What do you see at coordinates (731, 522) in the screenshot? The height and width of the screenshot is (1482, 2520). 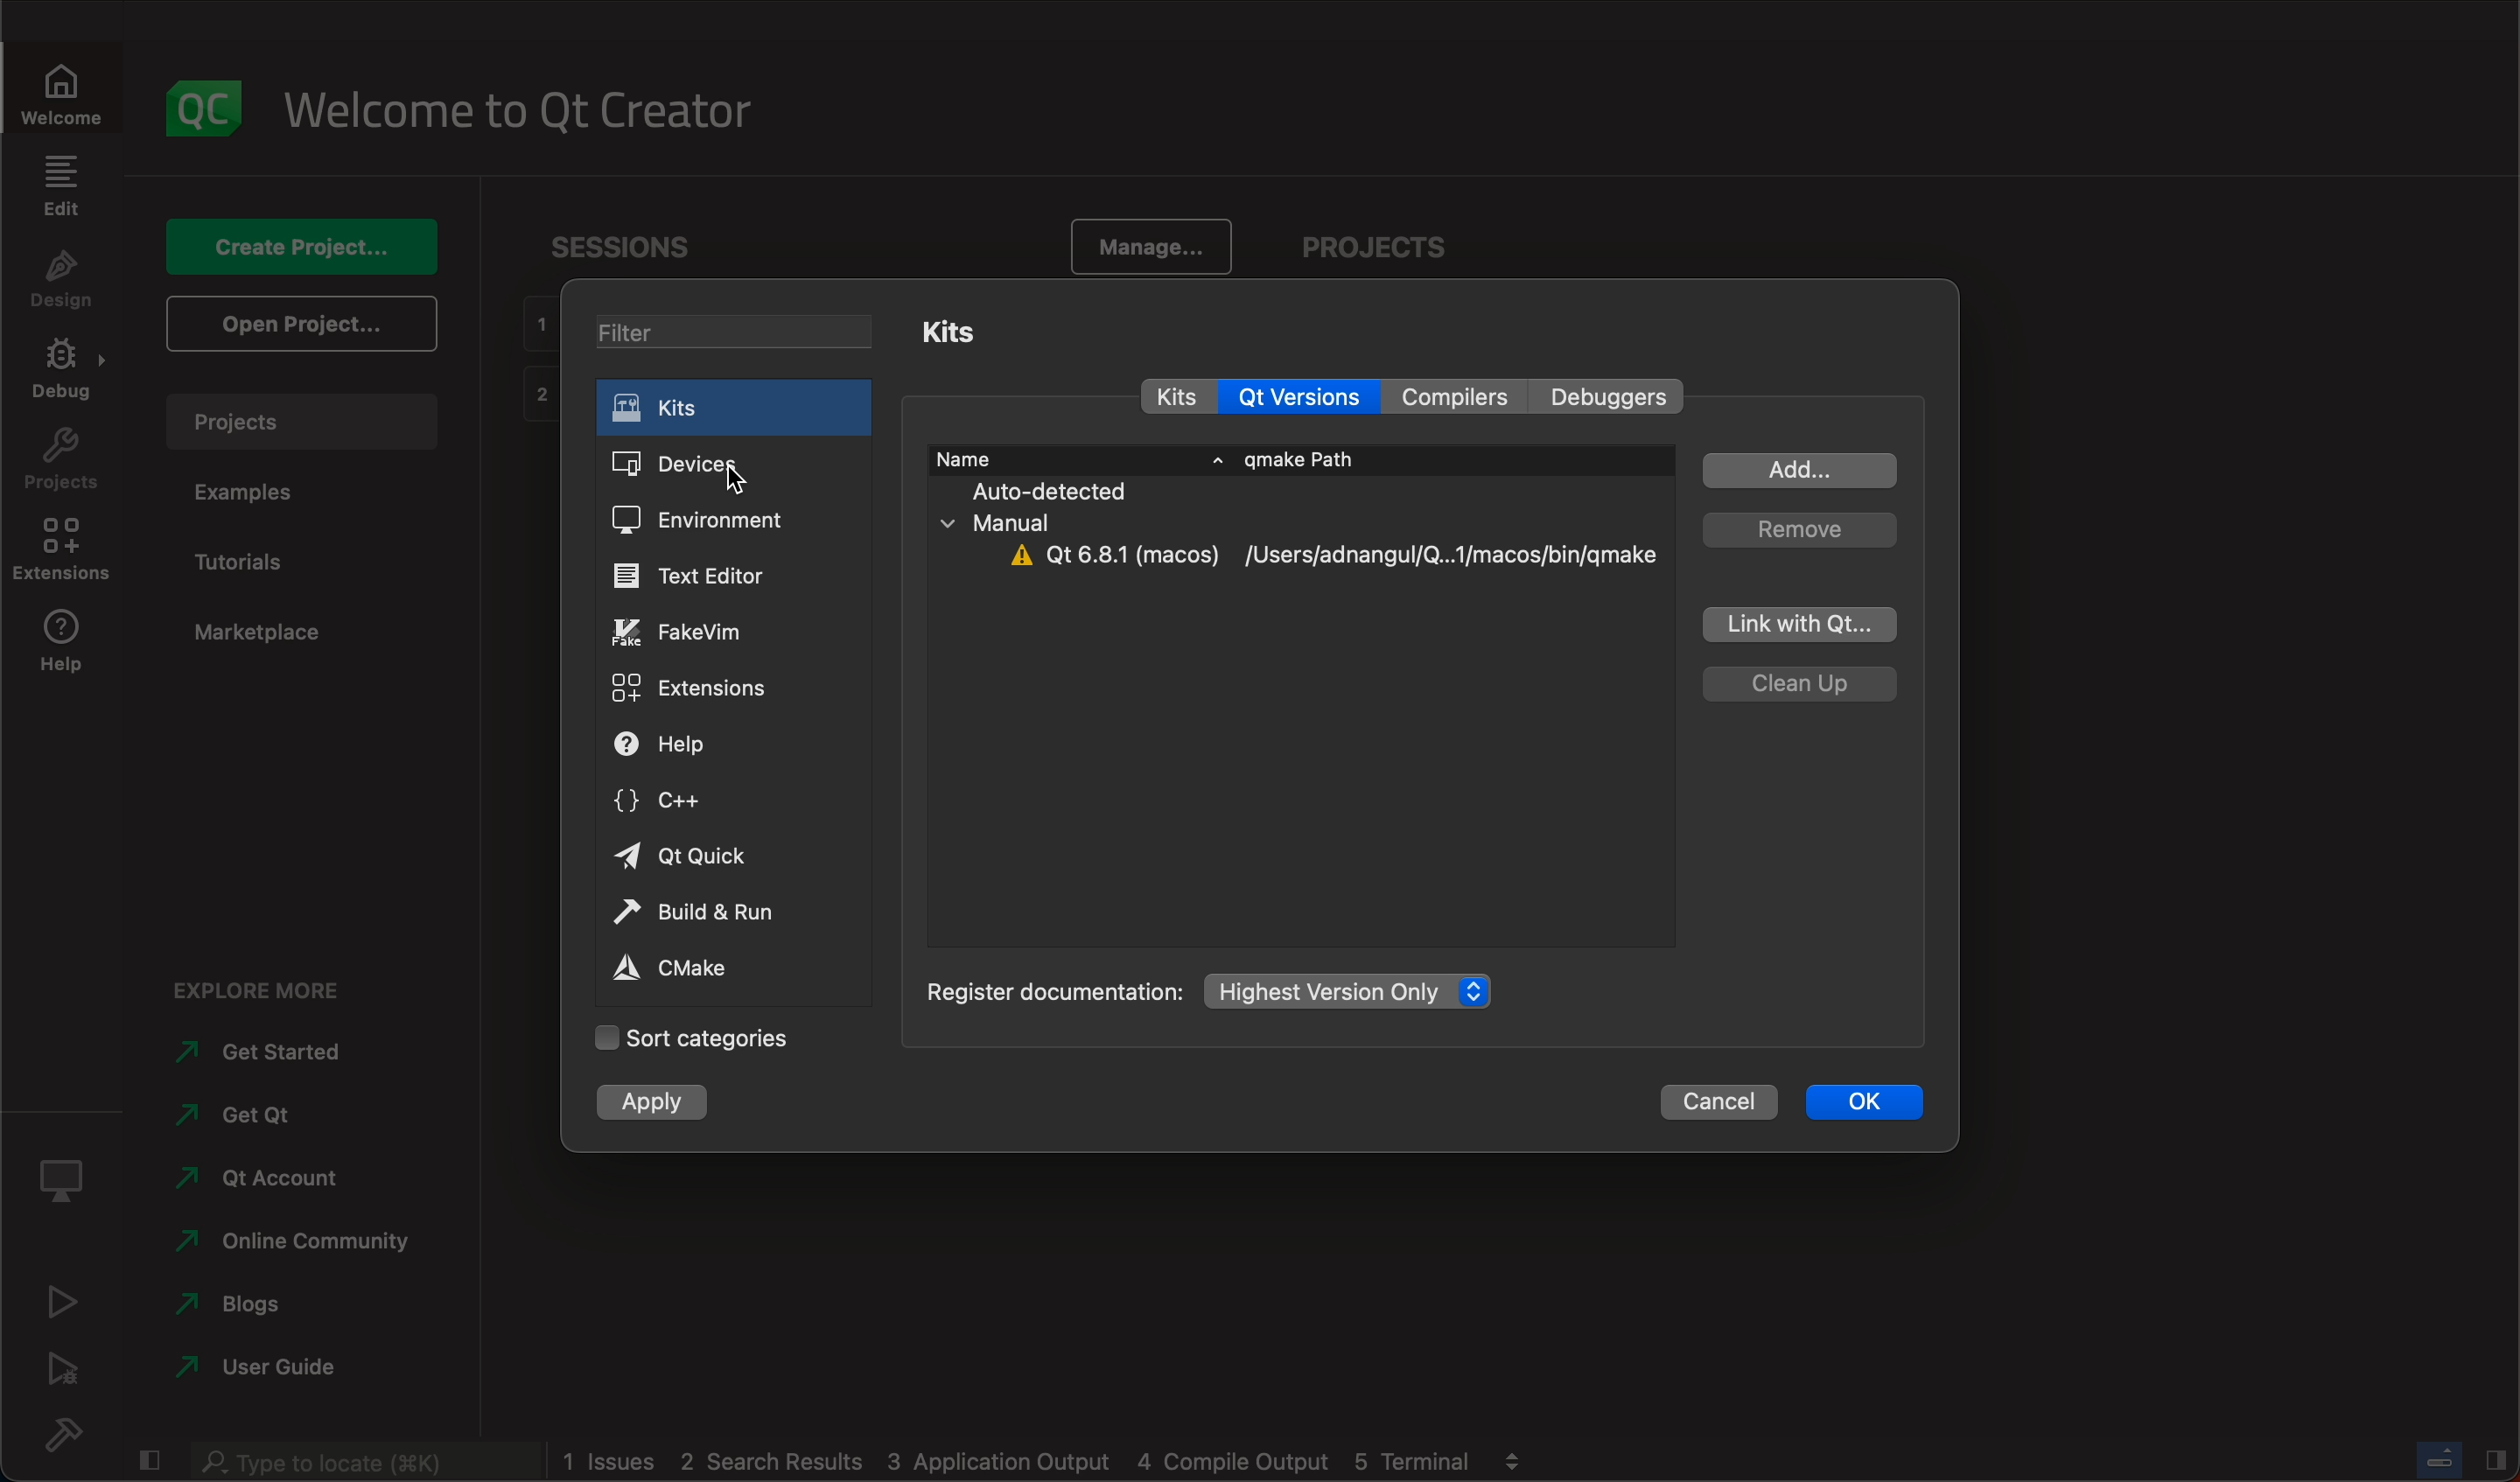 I see `environment` at bounding box center [731, 522].